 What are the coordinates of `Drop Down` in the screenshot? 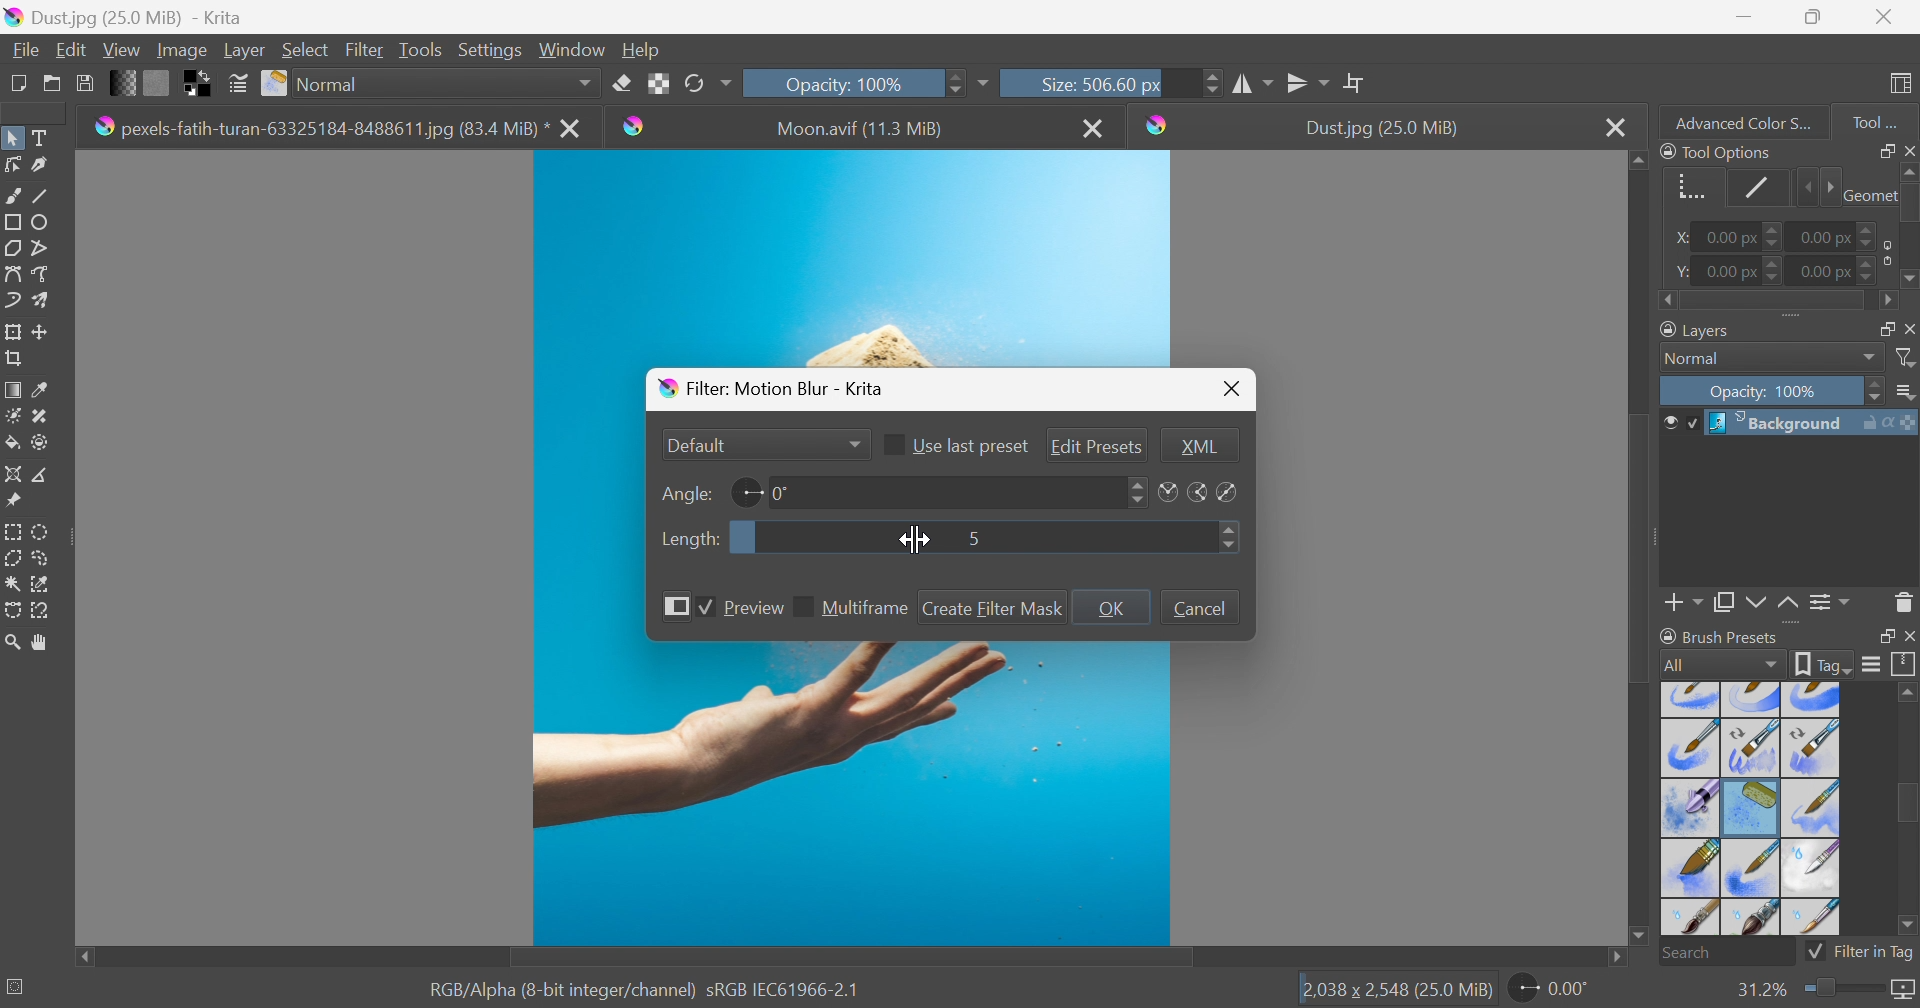 It's located at (1907, 393).